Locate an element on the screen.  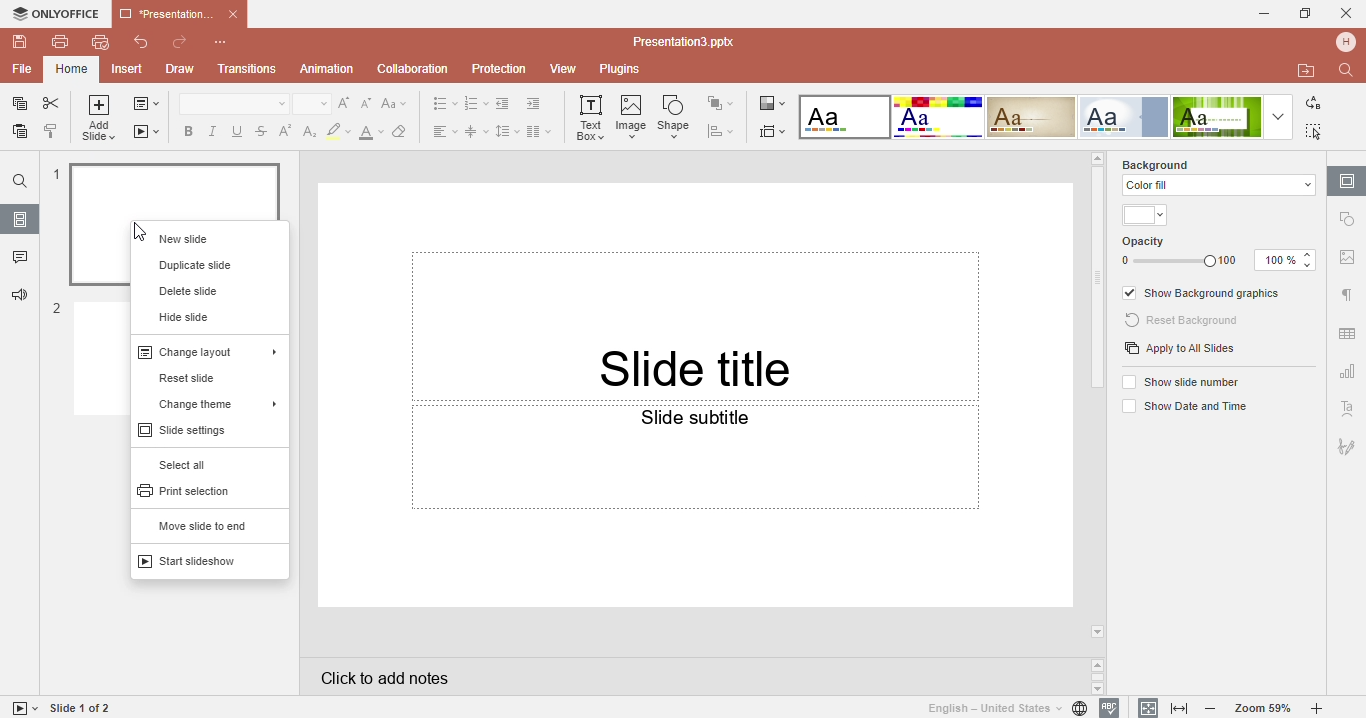
Line spacing is located at coordinates (508, 131).